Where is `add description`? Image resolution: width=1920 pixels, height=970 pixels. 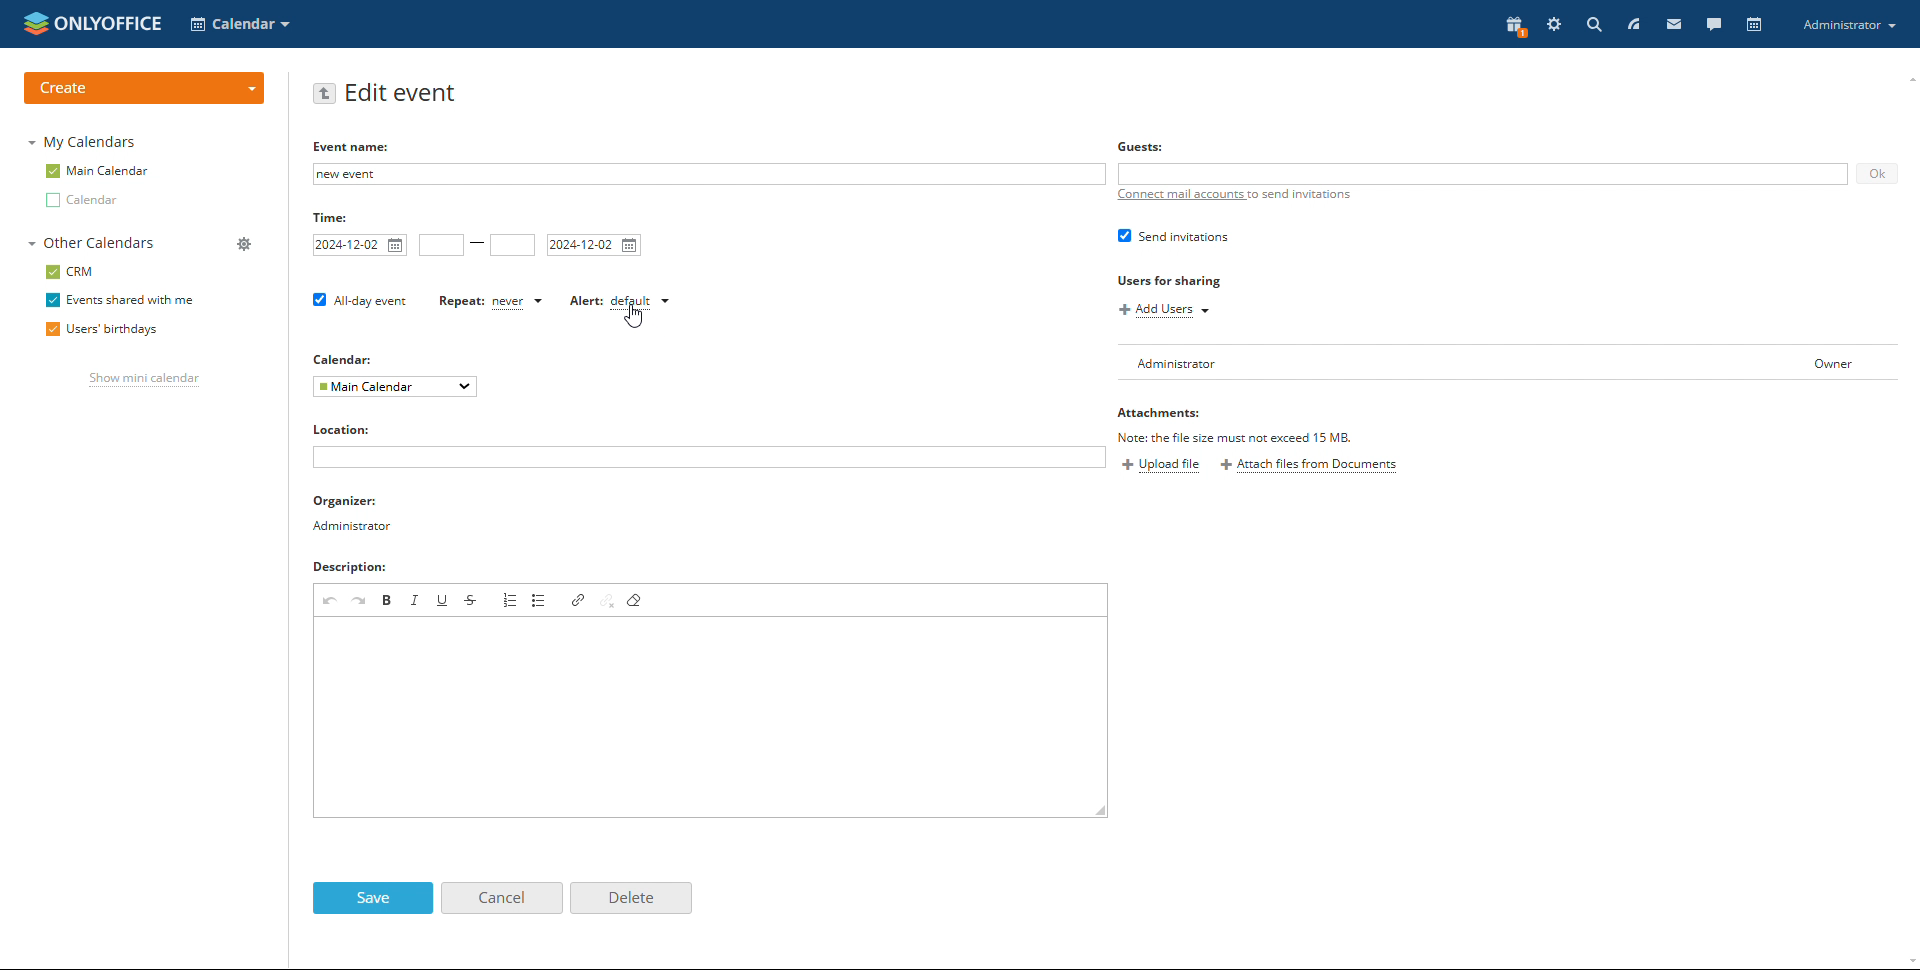
add description is located at coordinates (703, 717).